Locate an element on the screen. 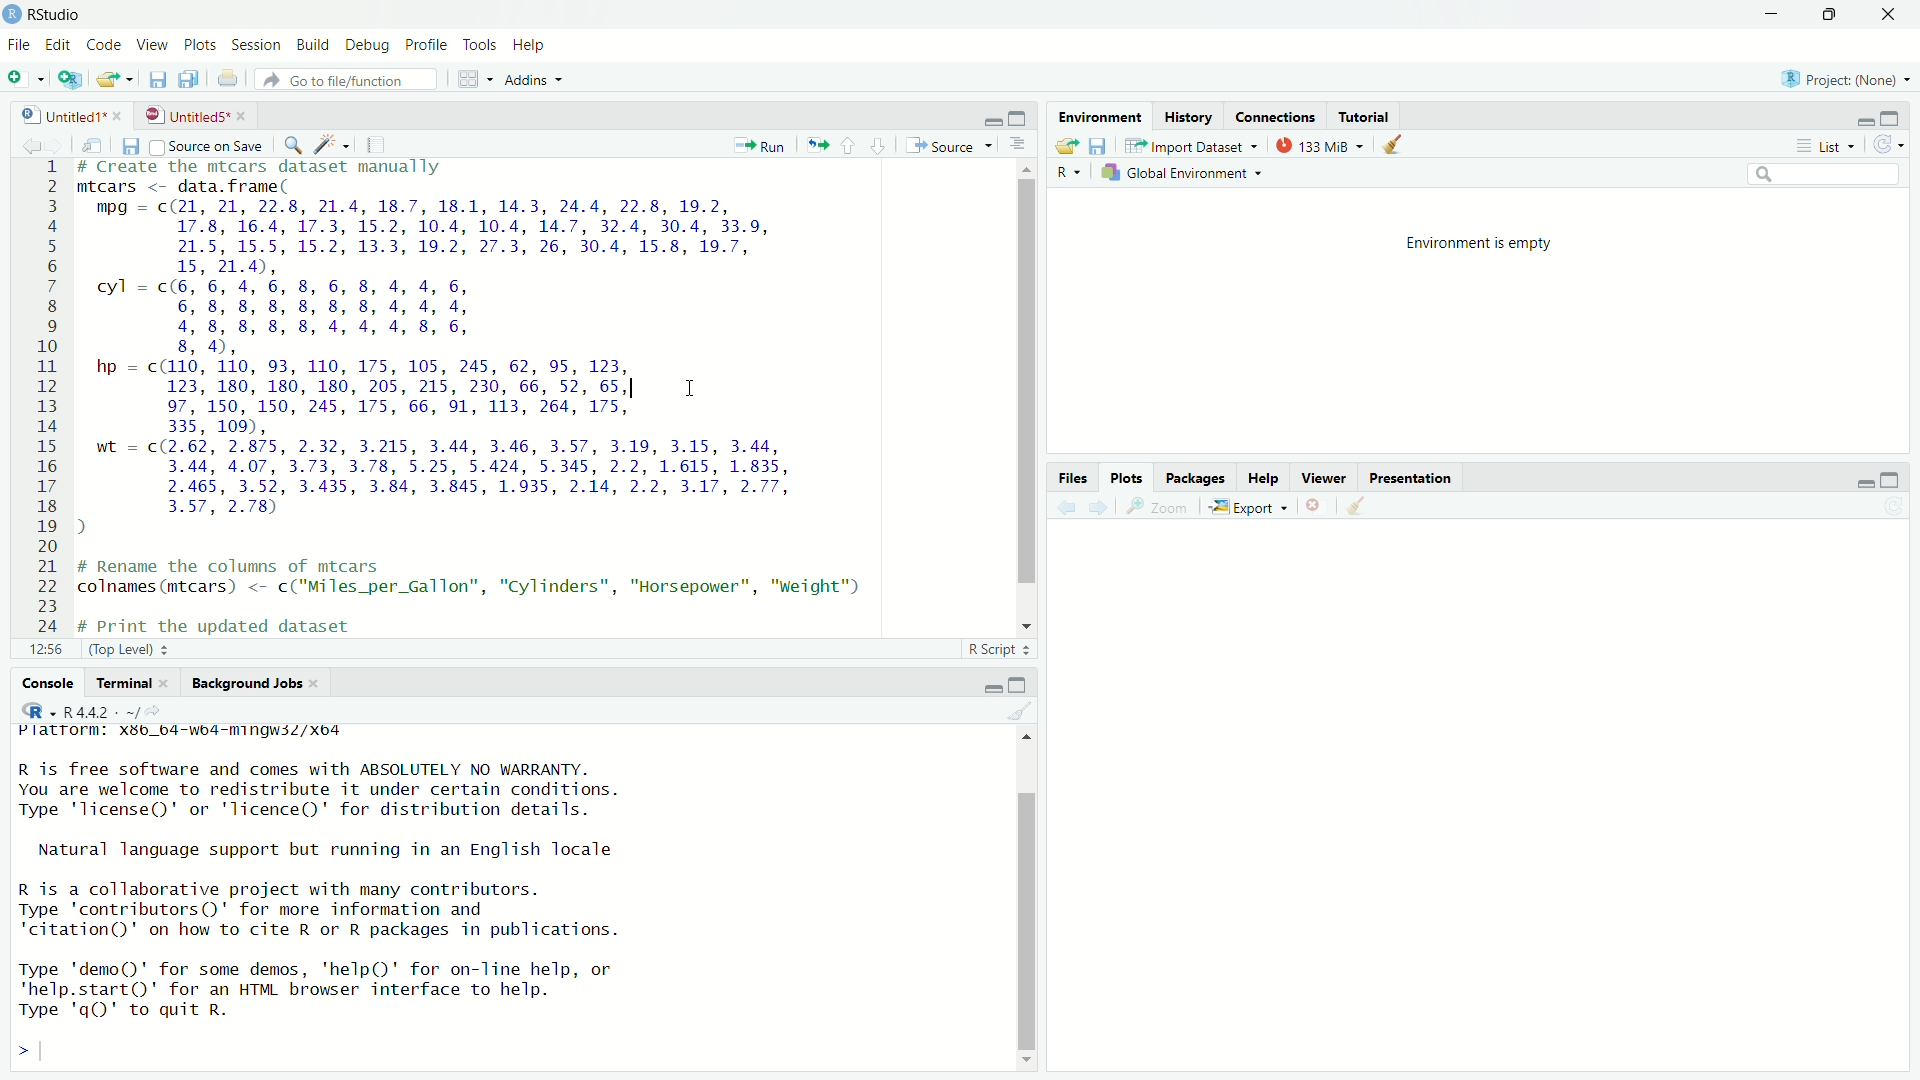  133MiB ~ is located at coordinates (1319, 146).